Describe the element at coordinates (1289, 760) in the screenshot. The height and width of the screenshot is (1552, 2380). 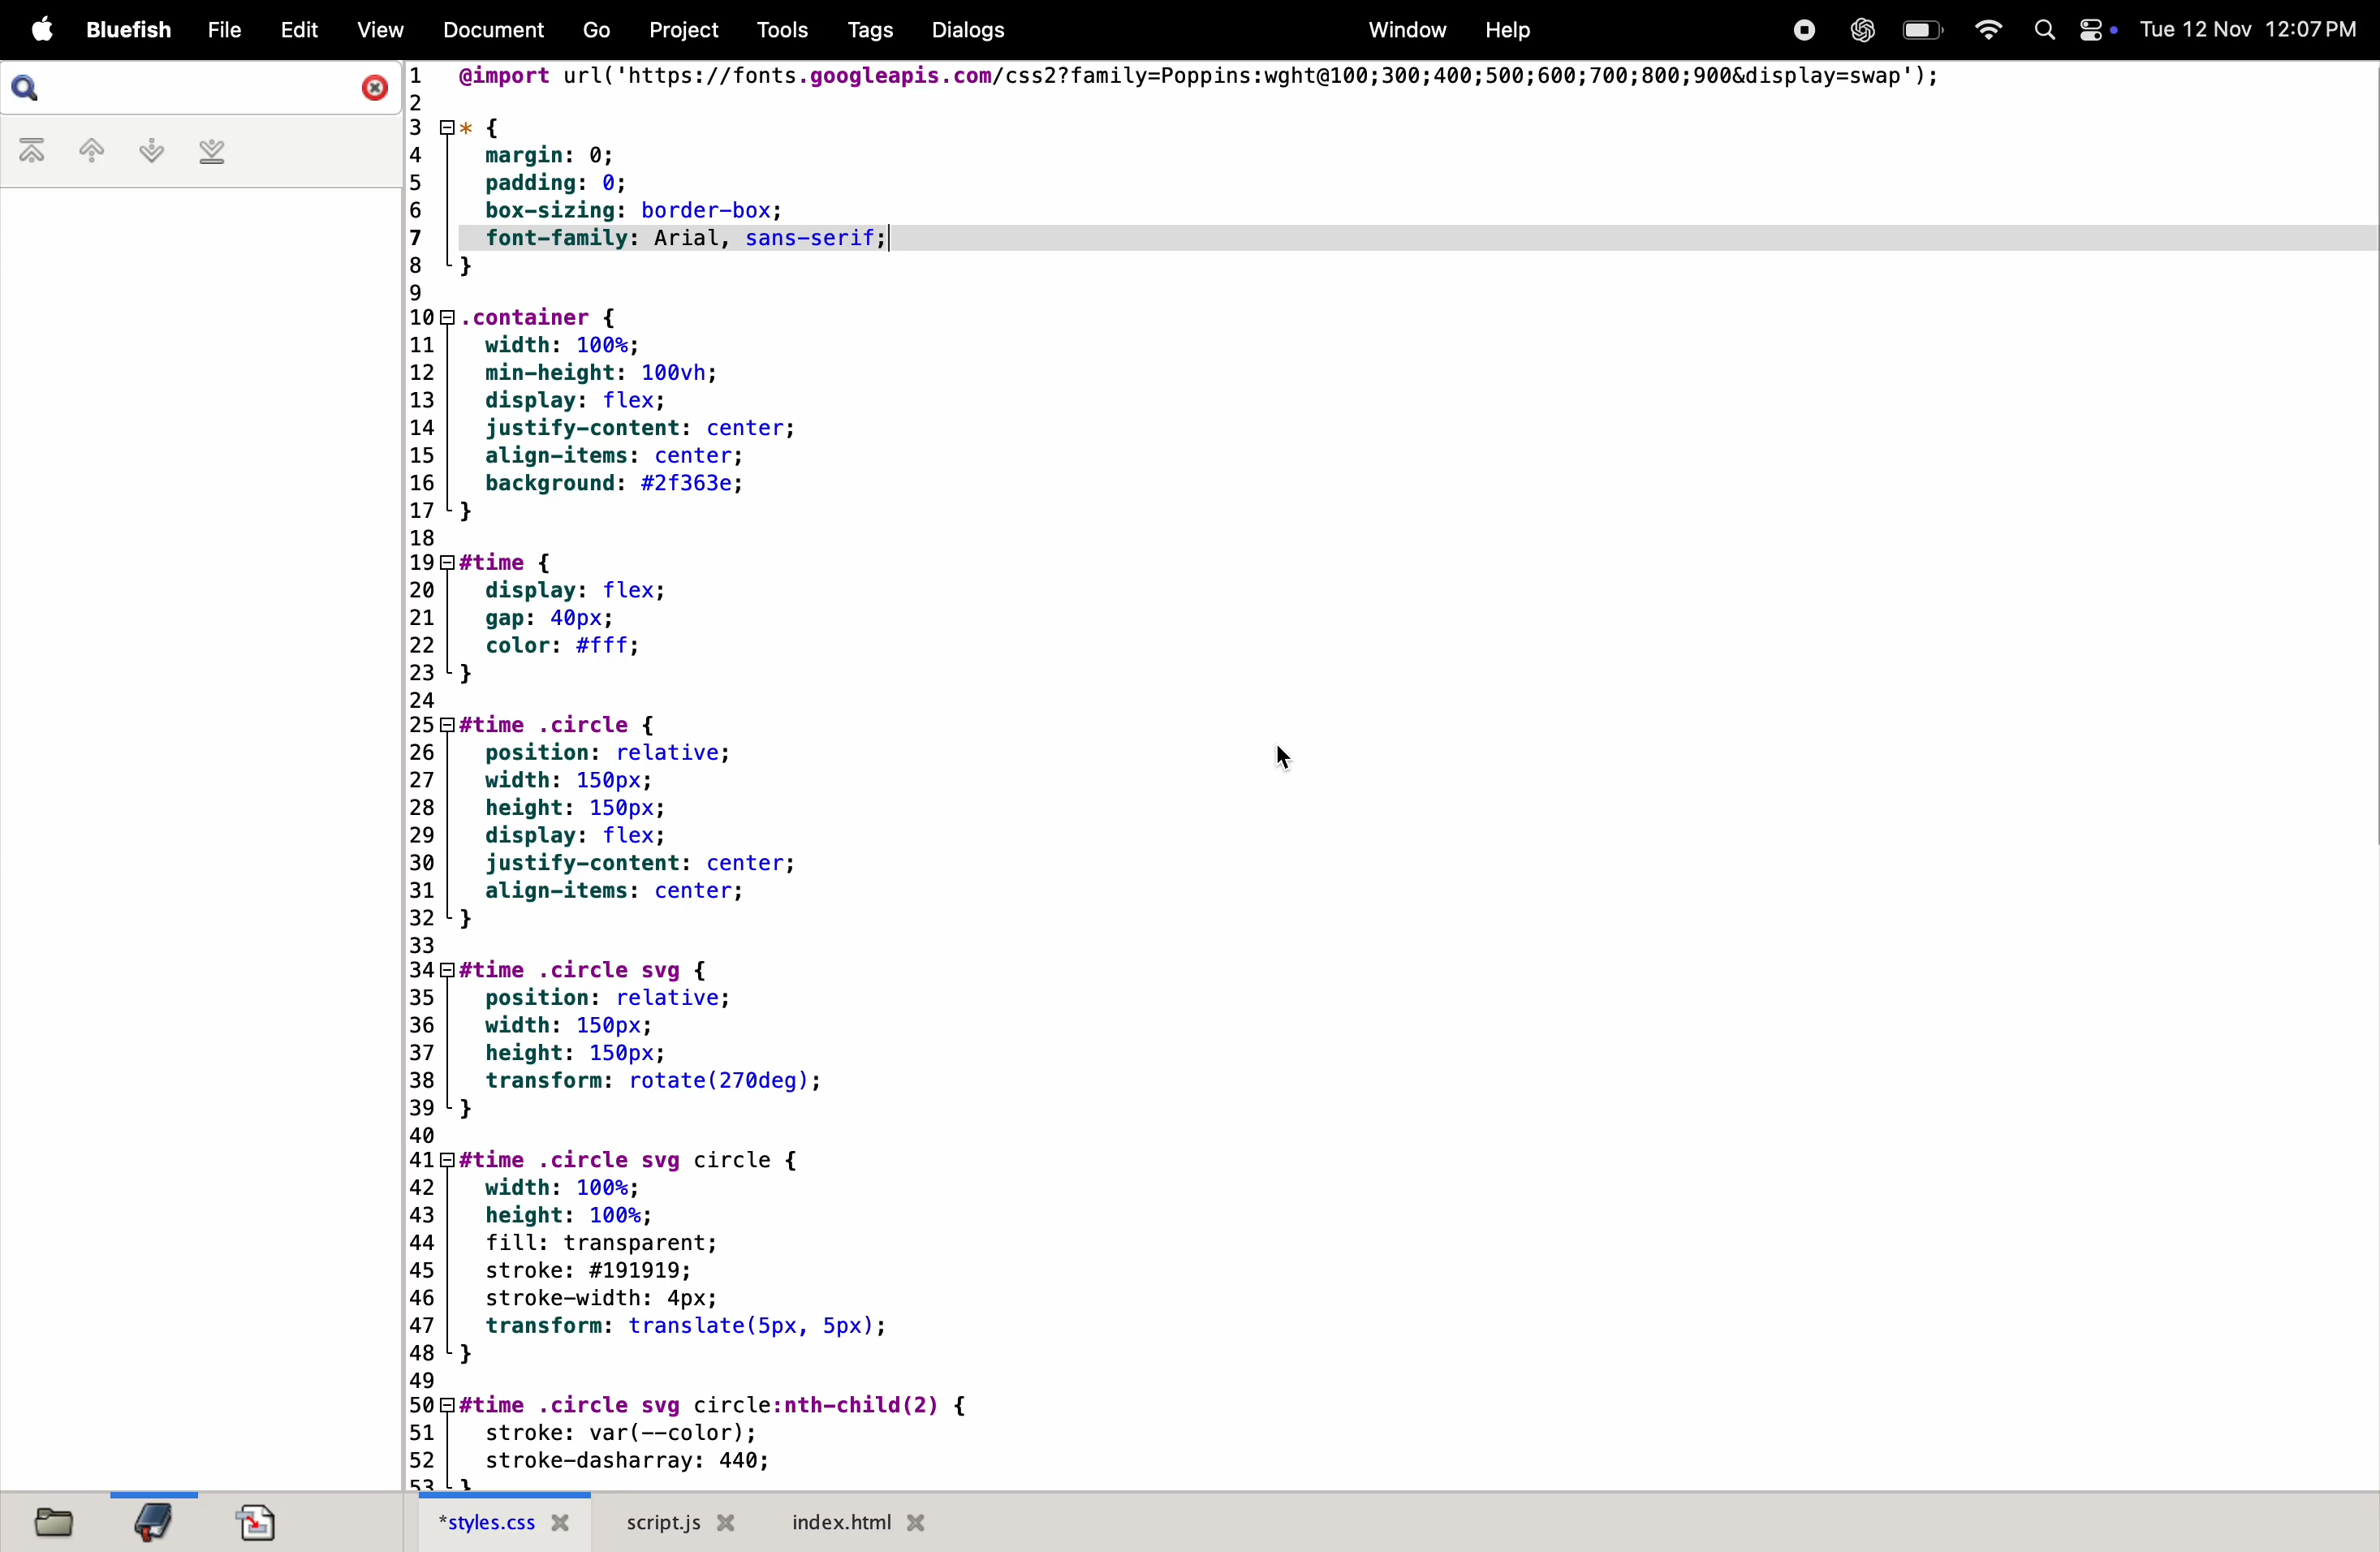
I see `cursor` at that location.